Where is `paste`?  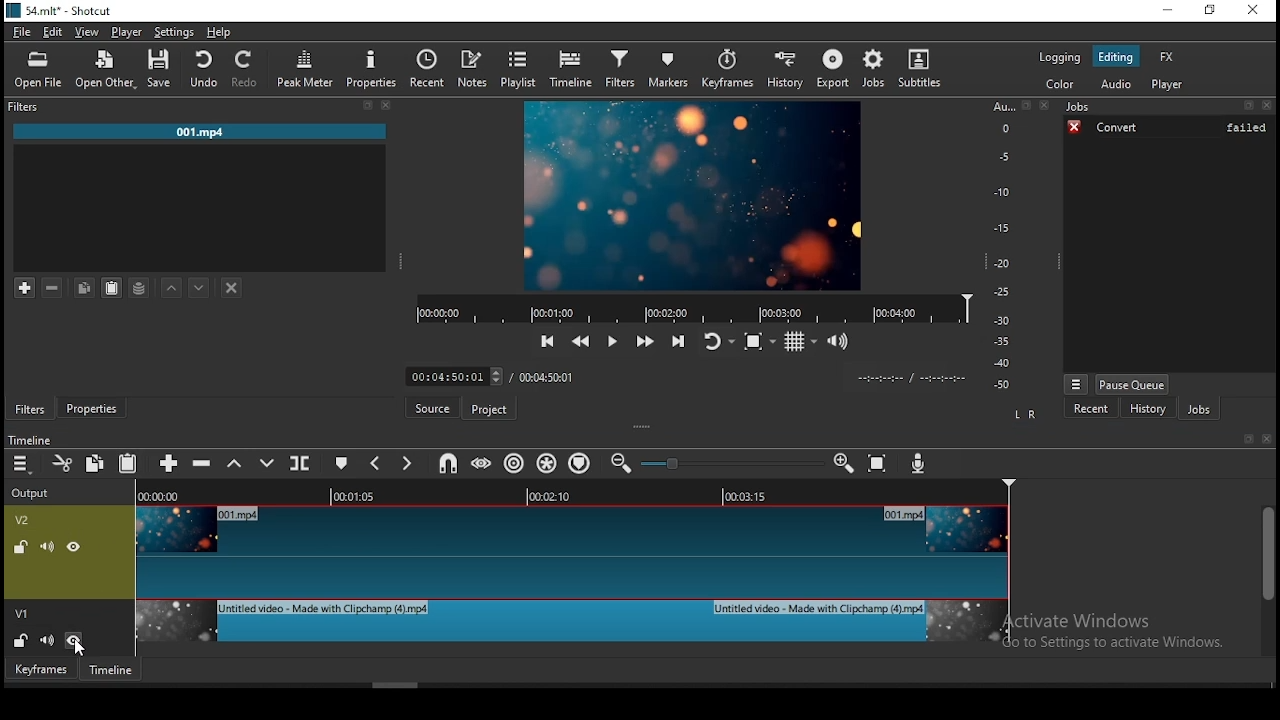 paste is located at coordinates (128, 465).